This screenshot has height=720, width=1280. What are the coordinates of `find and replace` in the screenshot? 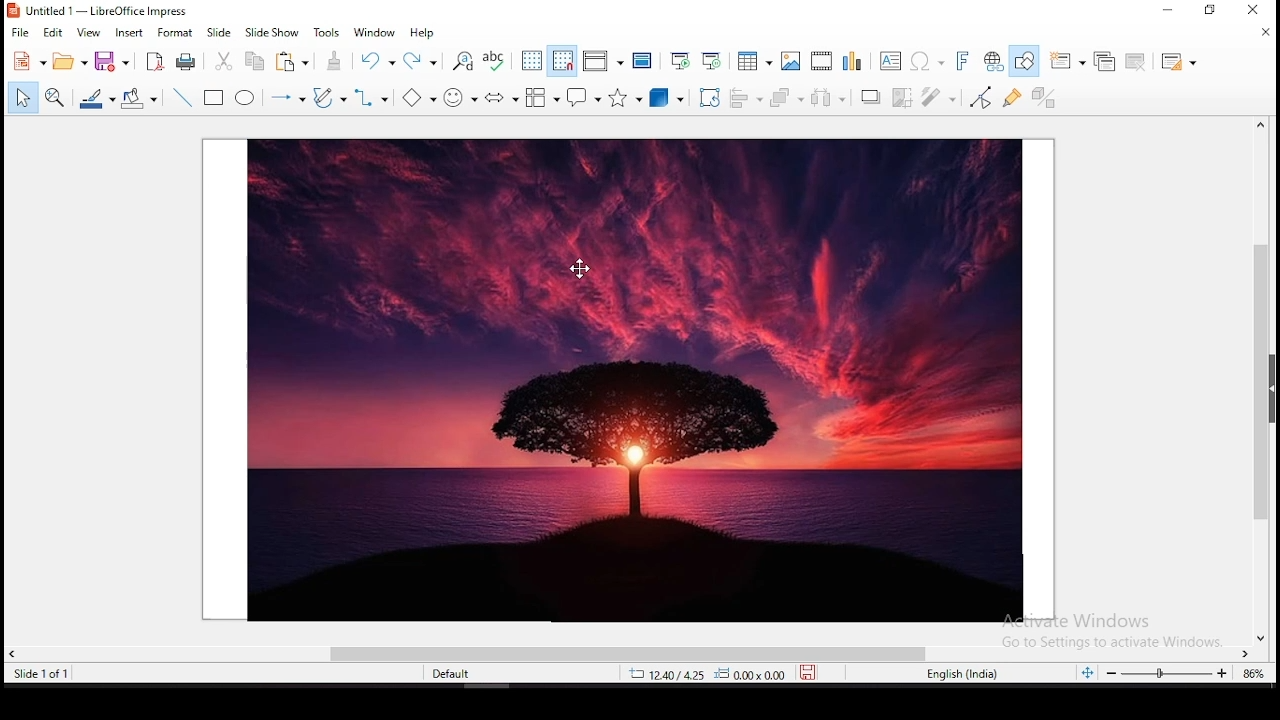 It's located at (464, 62).